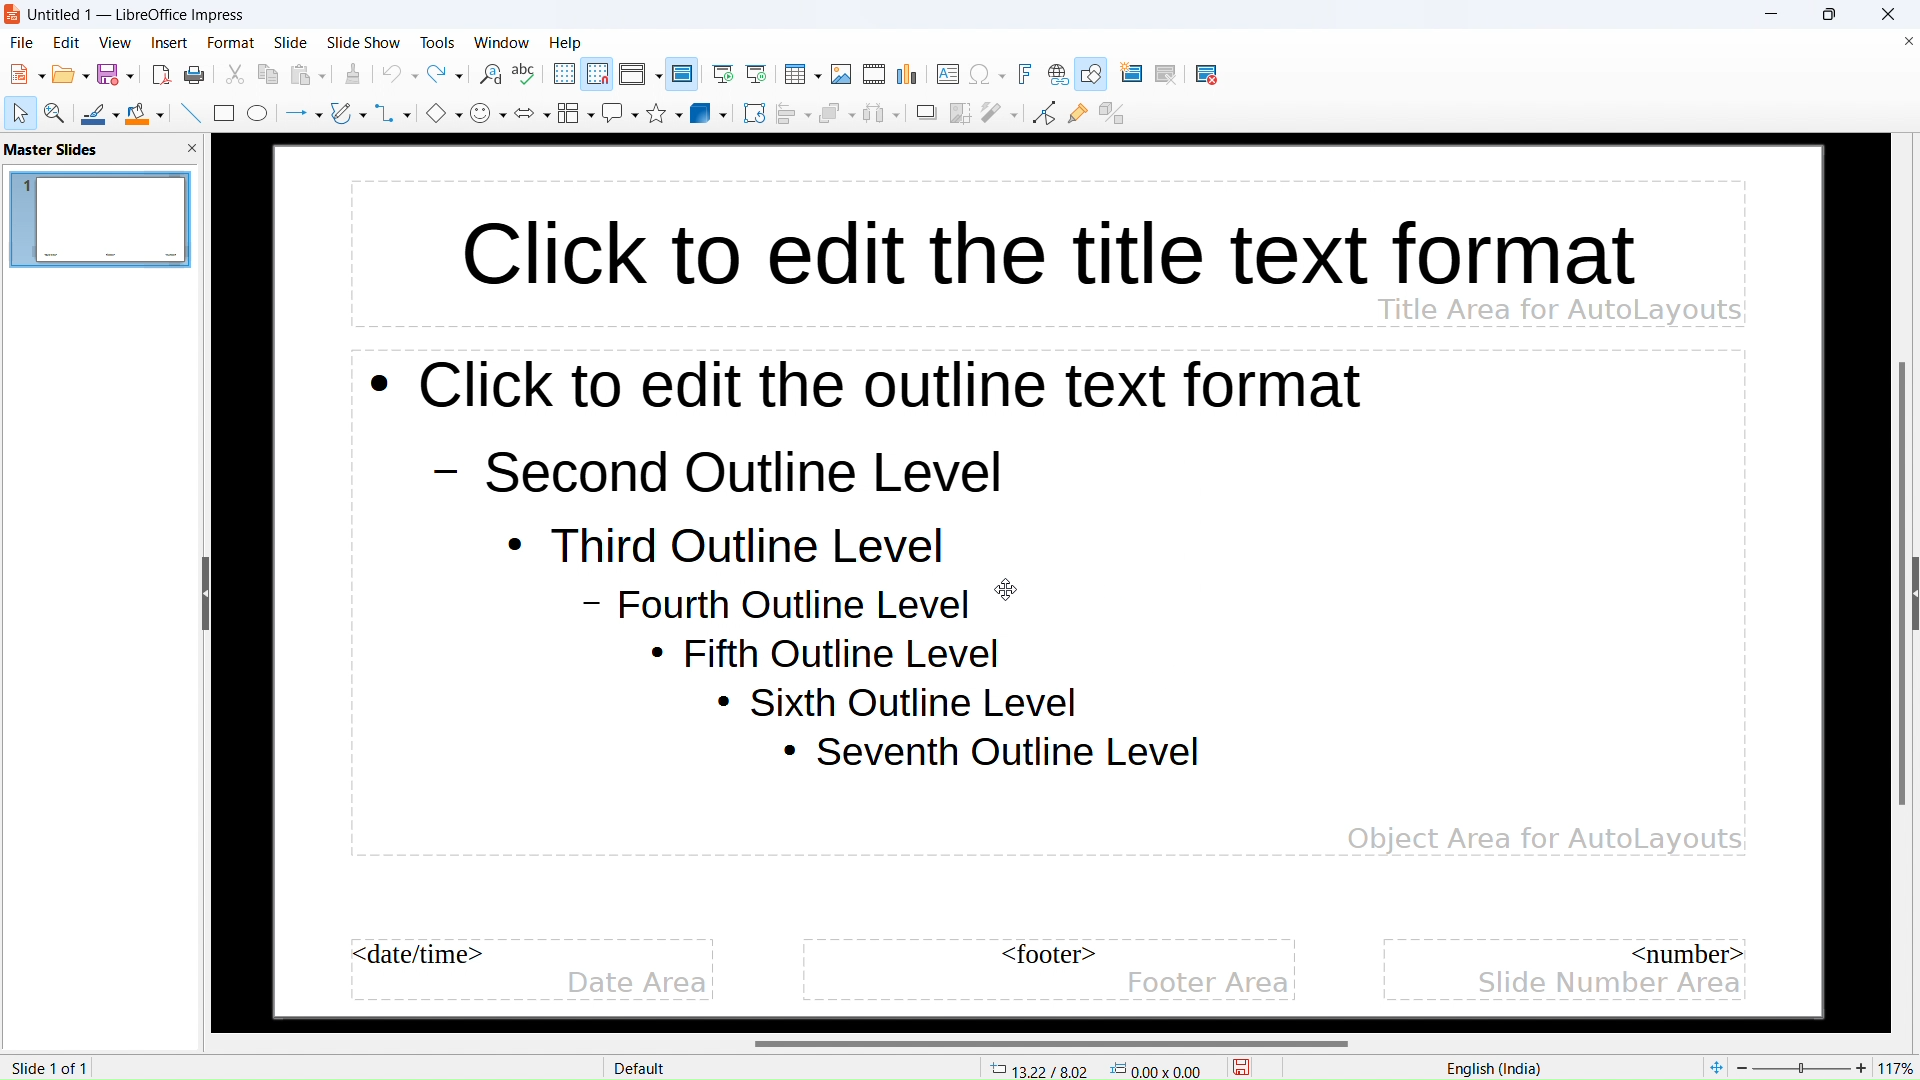 This screenshot has height=1080, width=1920. Describe the element at coordinates (1209, 982) in the screenshot. I see `footer area` at that location.